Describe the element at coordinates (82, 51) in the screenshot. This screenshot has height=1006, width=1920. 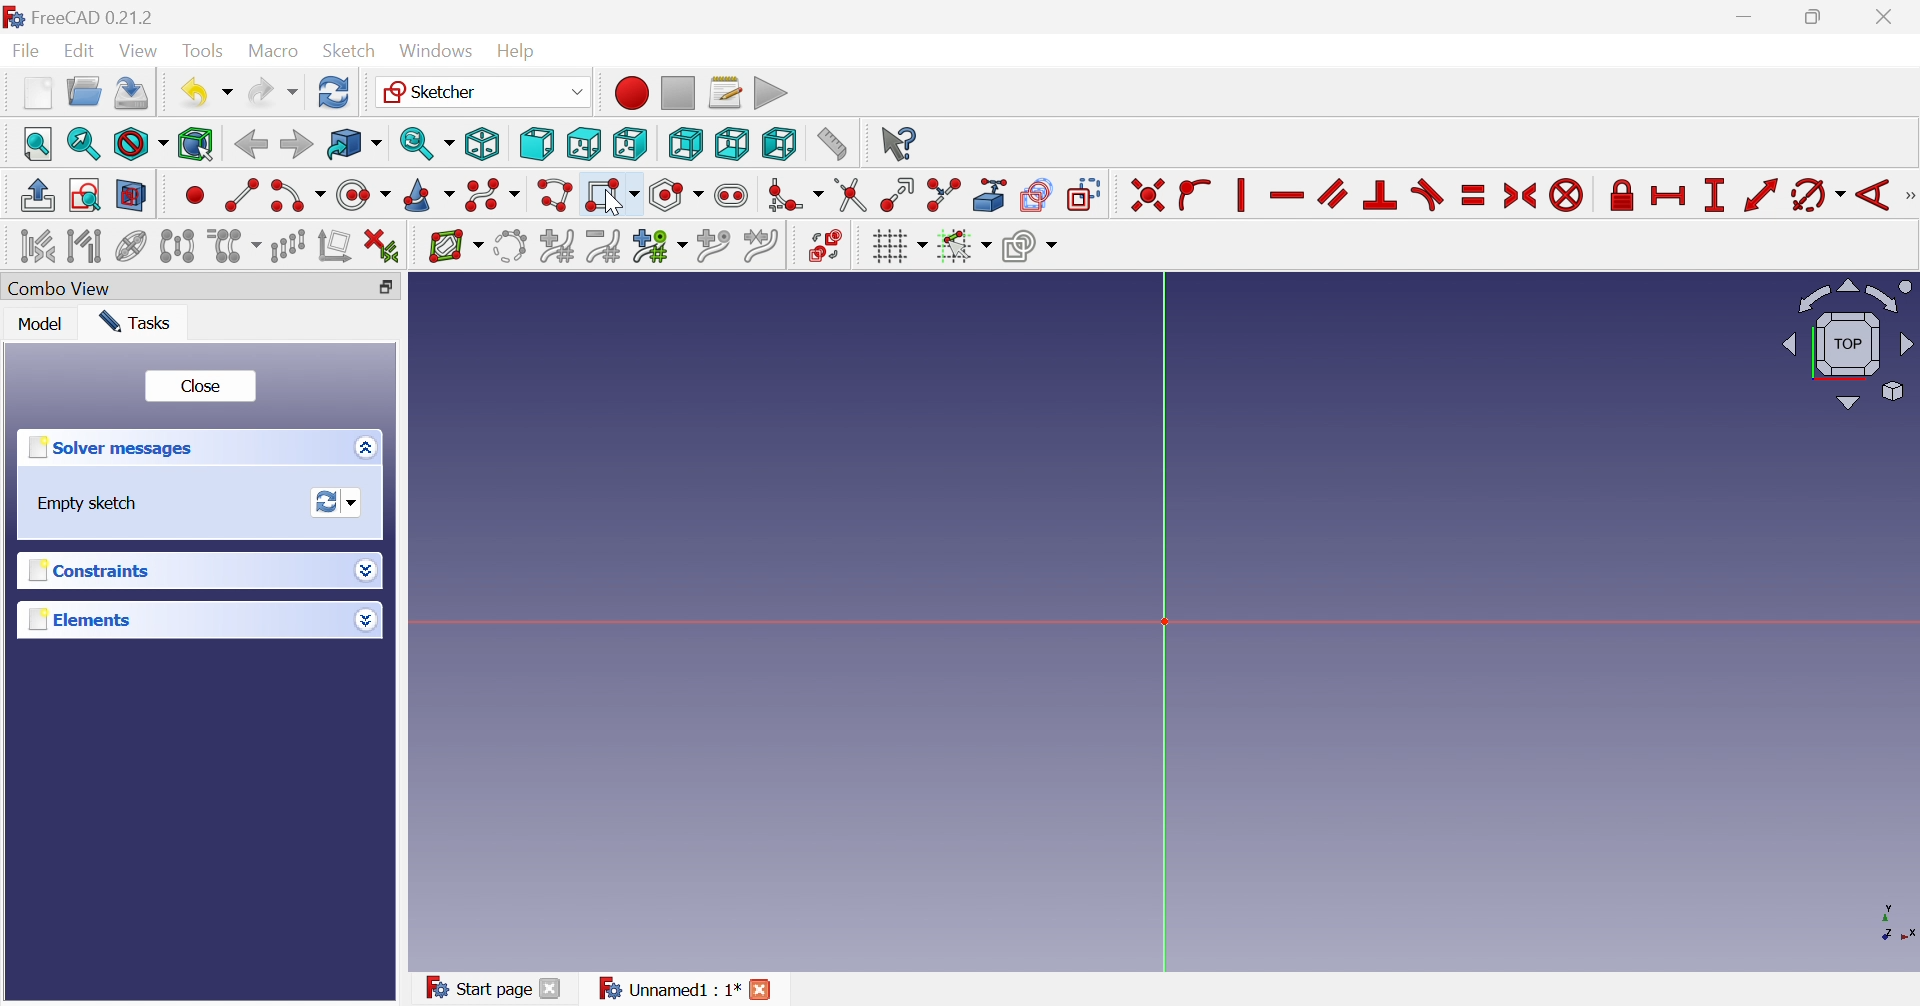
I see `Edit` at that location.